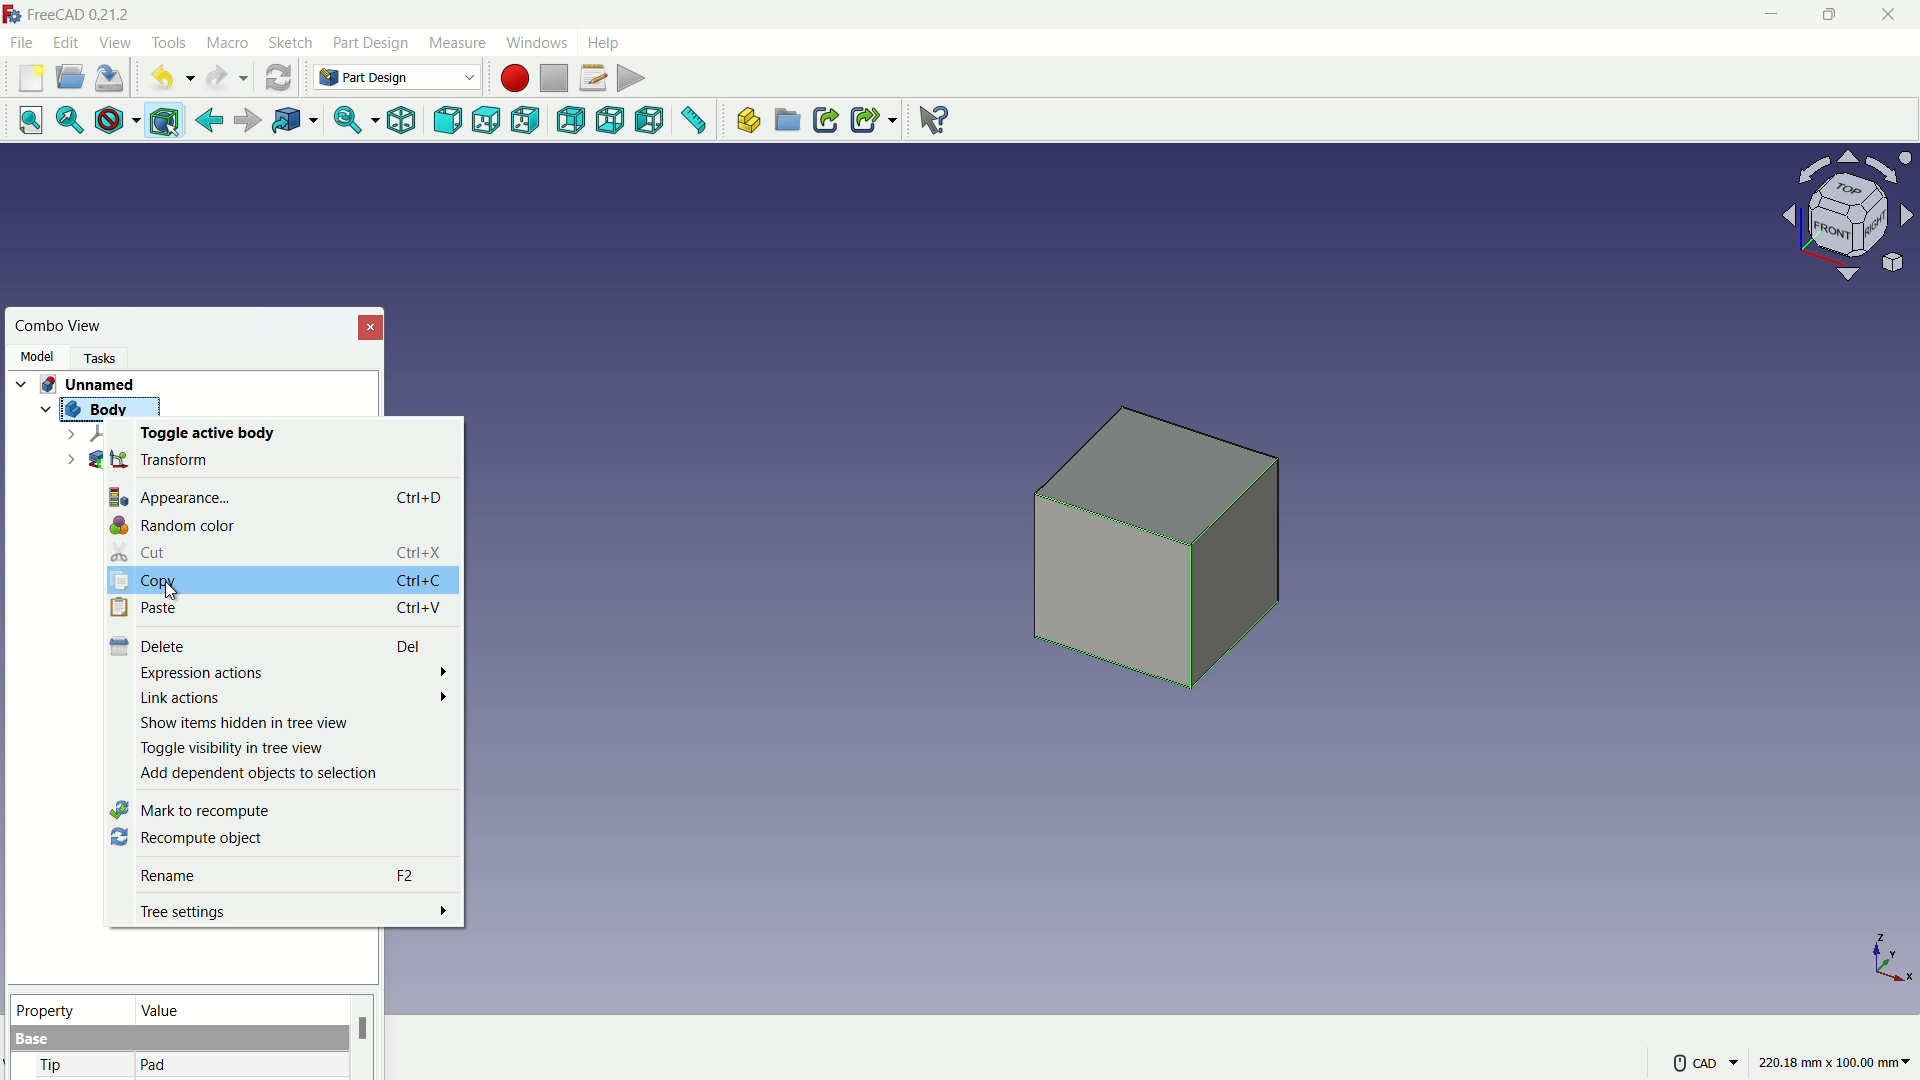  What do you see at coordinates (651, 122) in the screenshot?
I see `left view` at bounding box center [651, 122].